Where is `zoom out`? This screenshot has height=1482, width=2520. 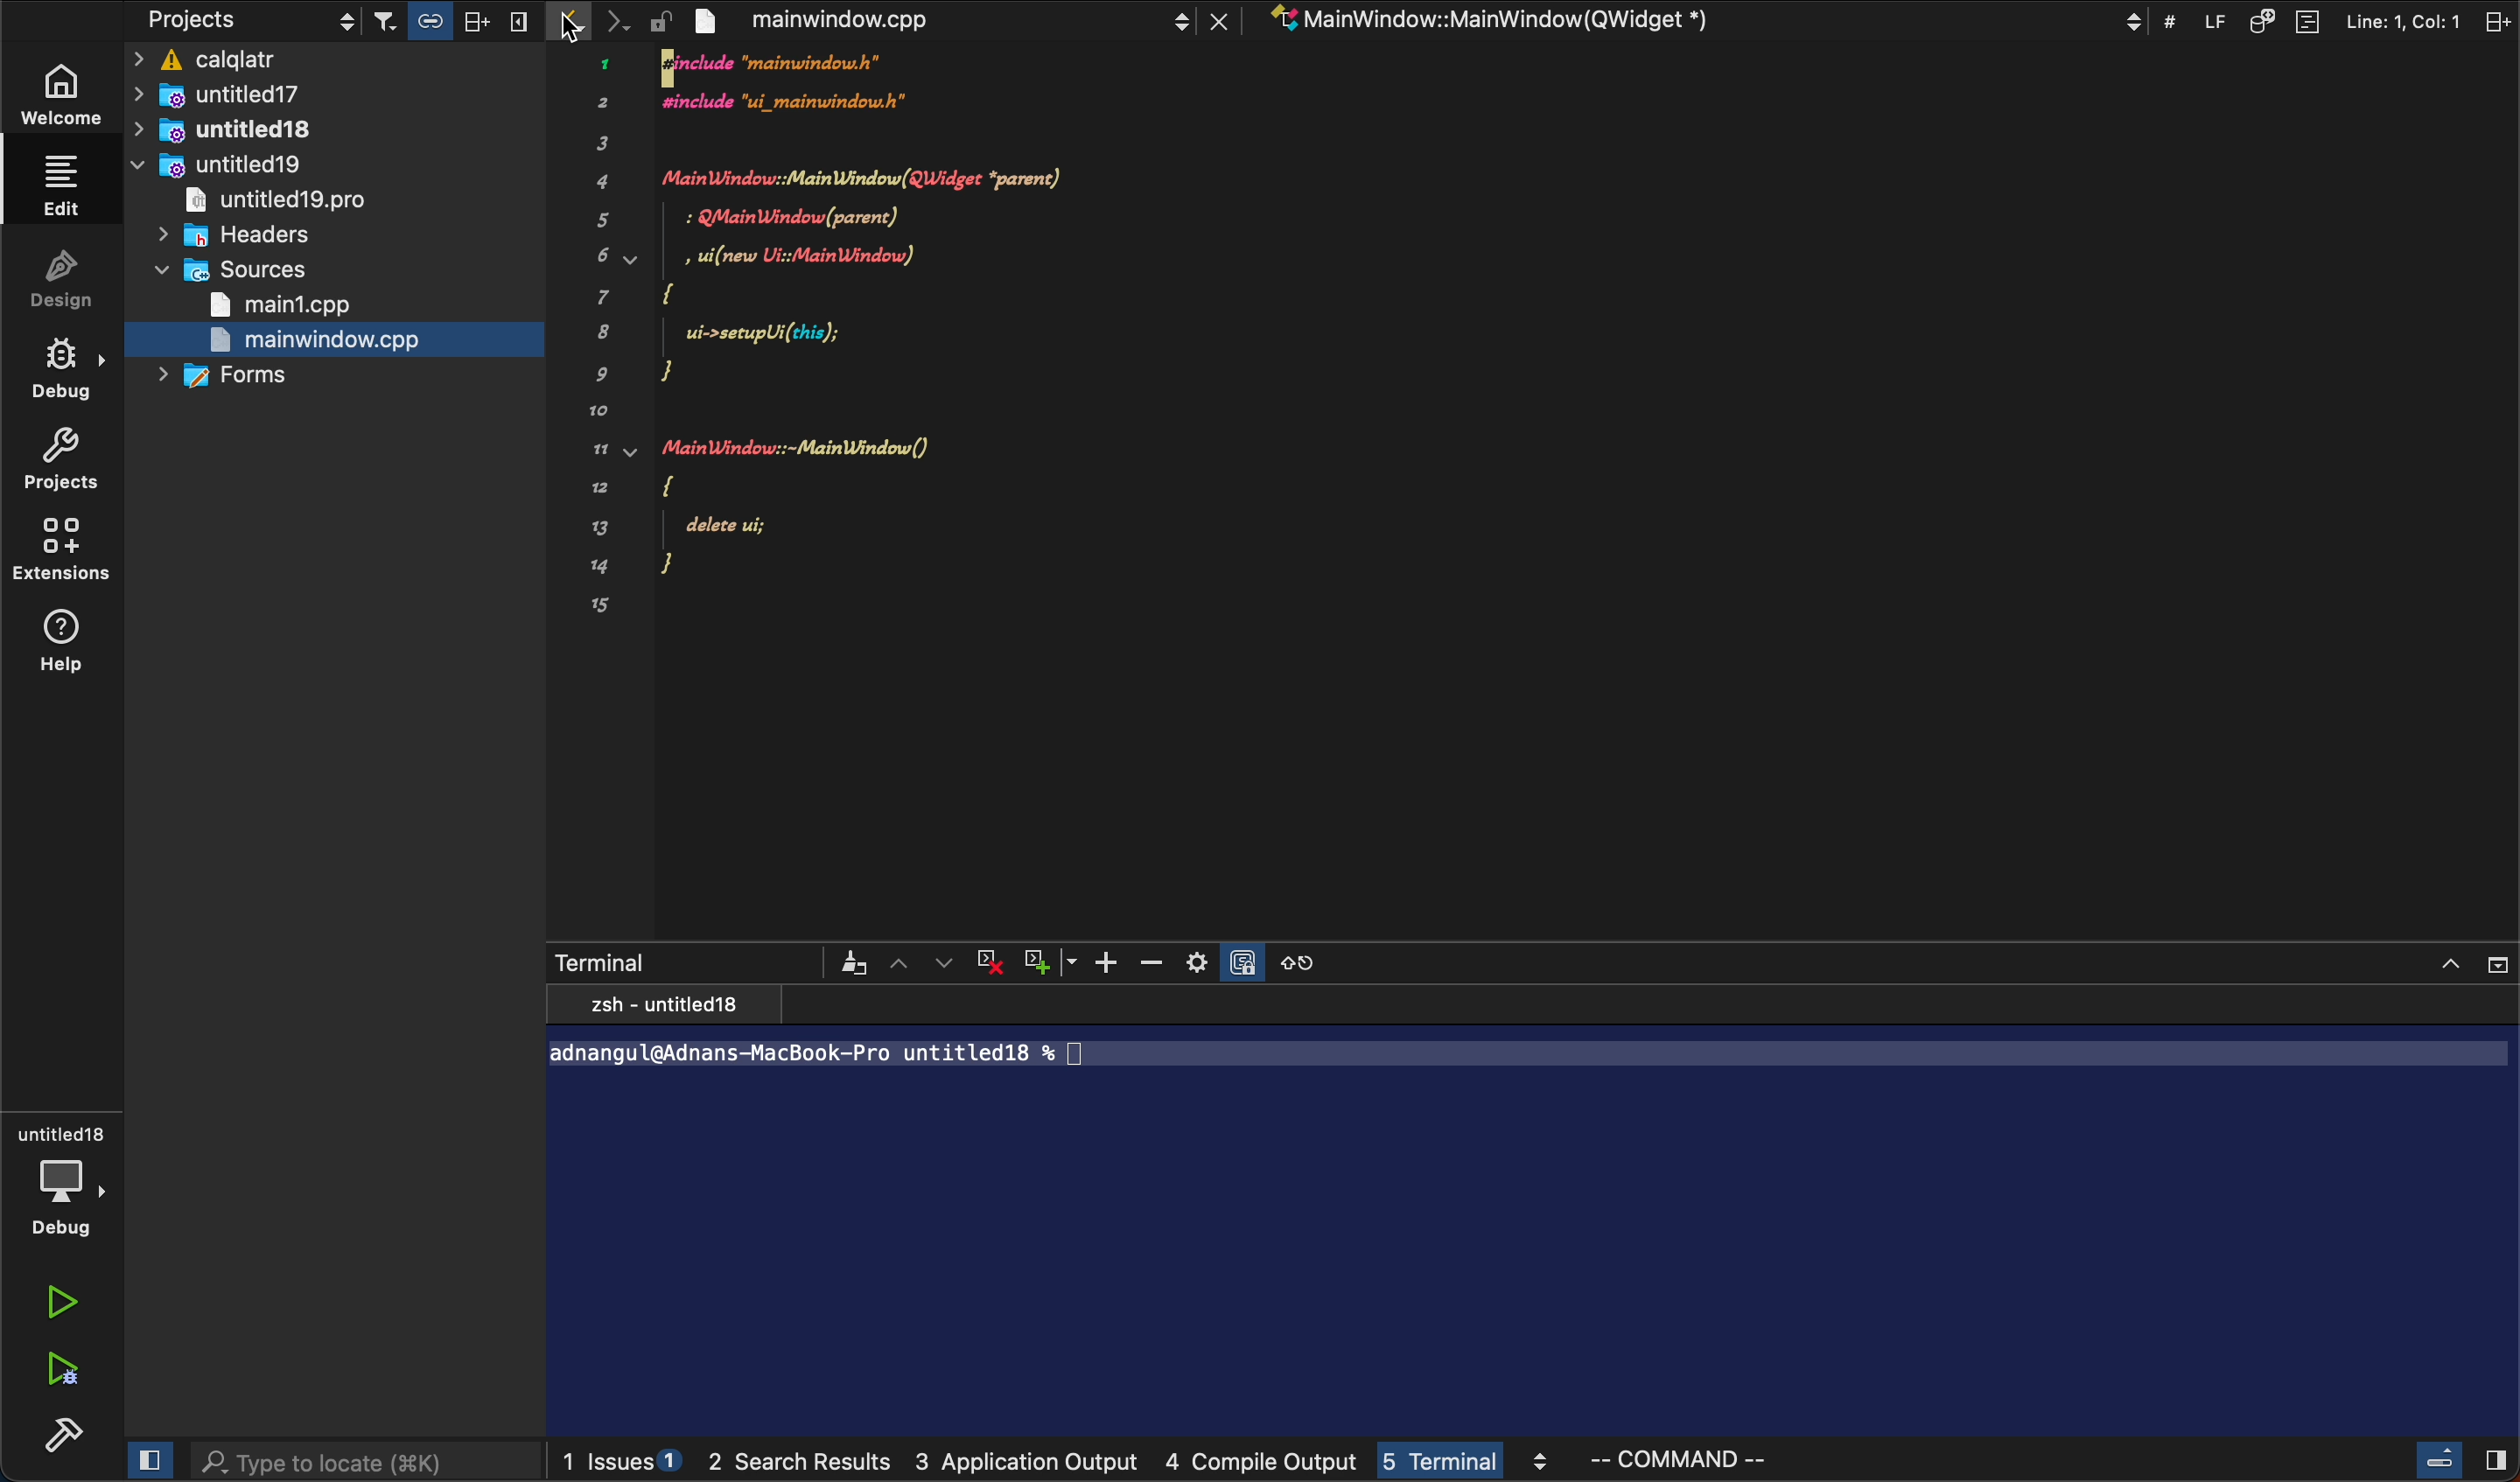 zoom out is located at coordinates (1160, 963).